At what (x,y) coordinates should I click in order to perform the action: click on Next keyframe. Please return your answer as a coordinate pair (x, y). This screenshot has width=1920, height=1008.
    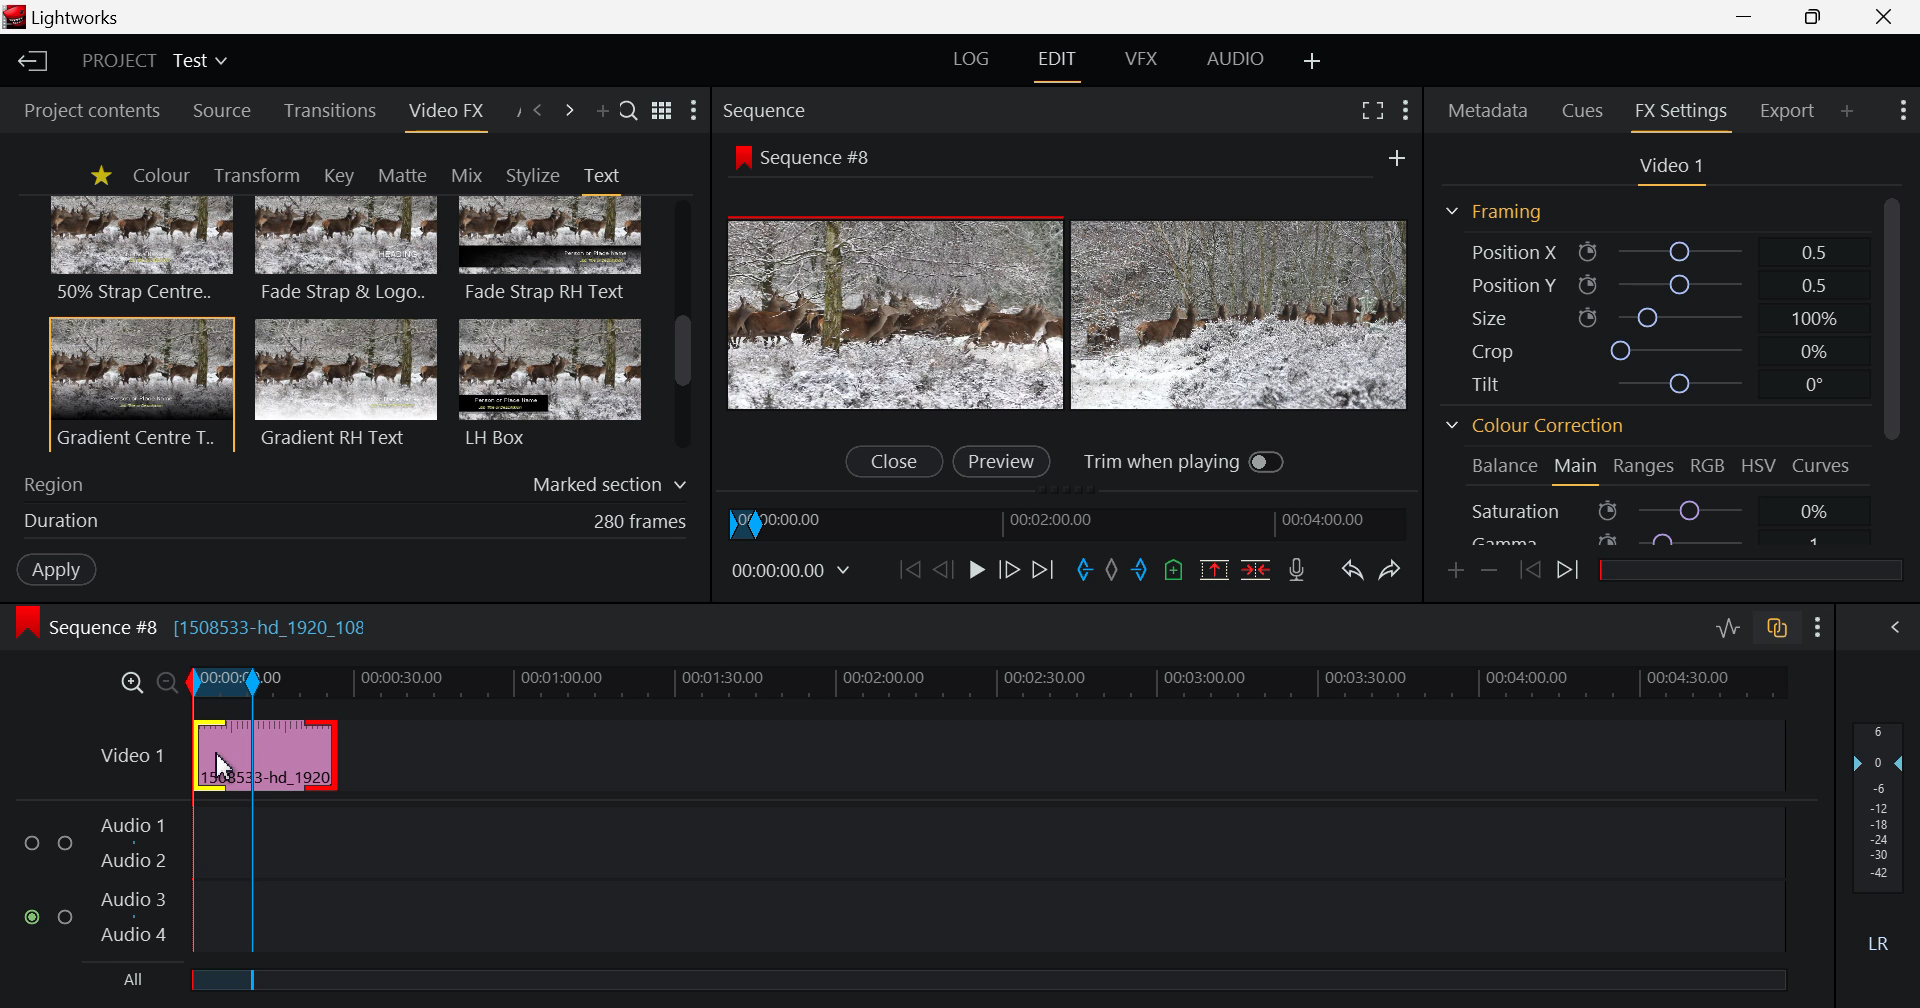
    Looking at the image, I should click on (1571, 571).